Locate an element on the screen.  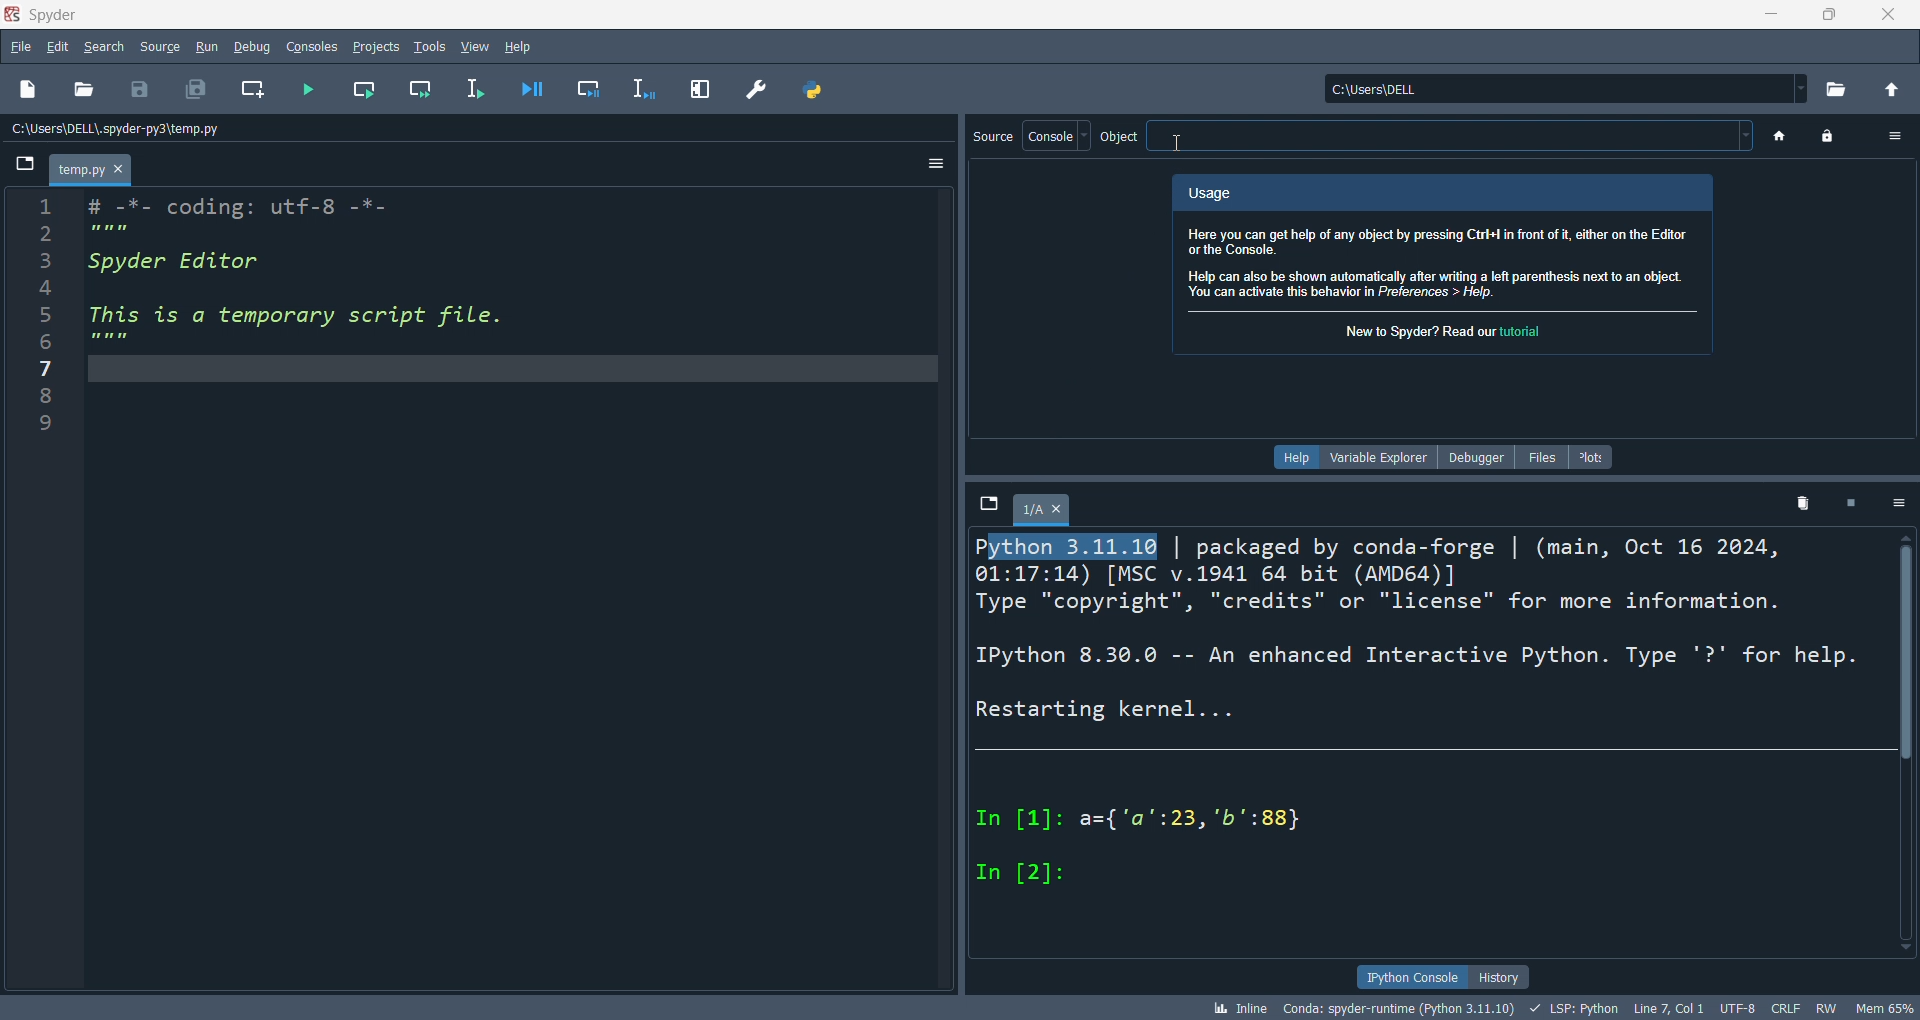
help is located at coordinates (519, 44).